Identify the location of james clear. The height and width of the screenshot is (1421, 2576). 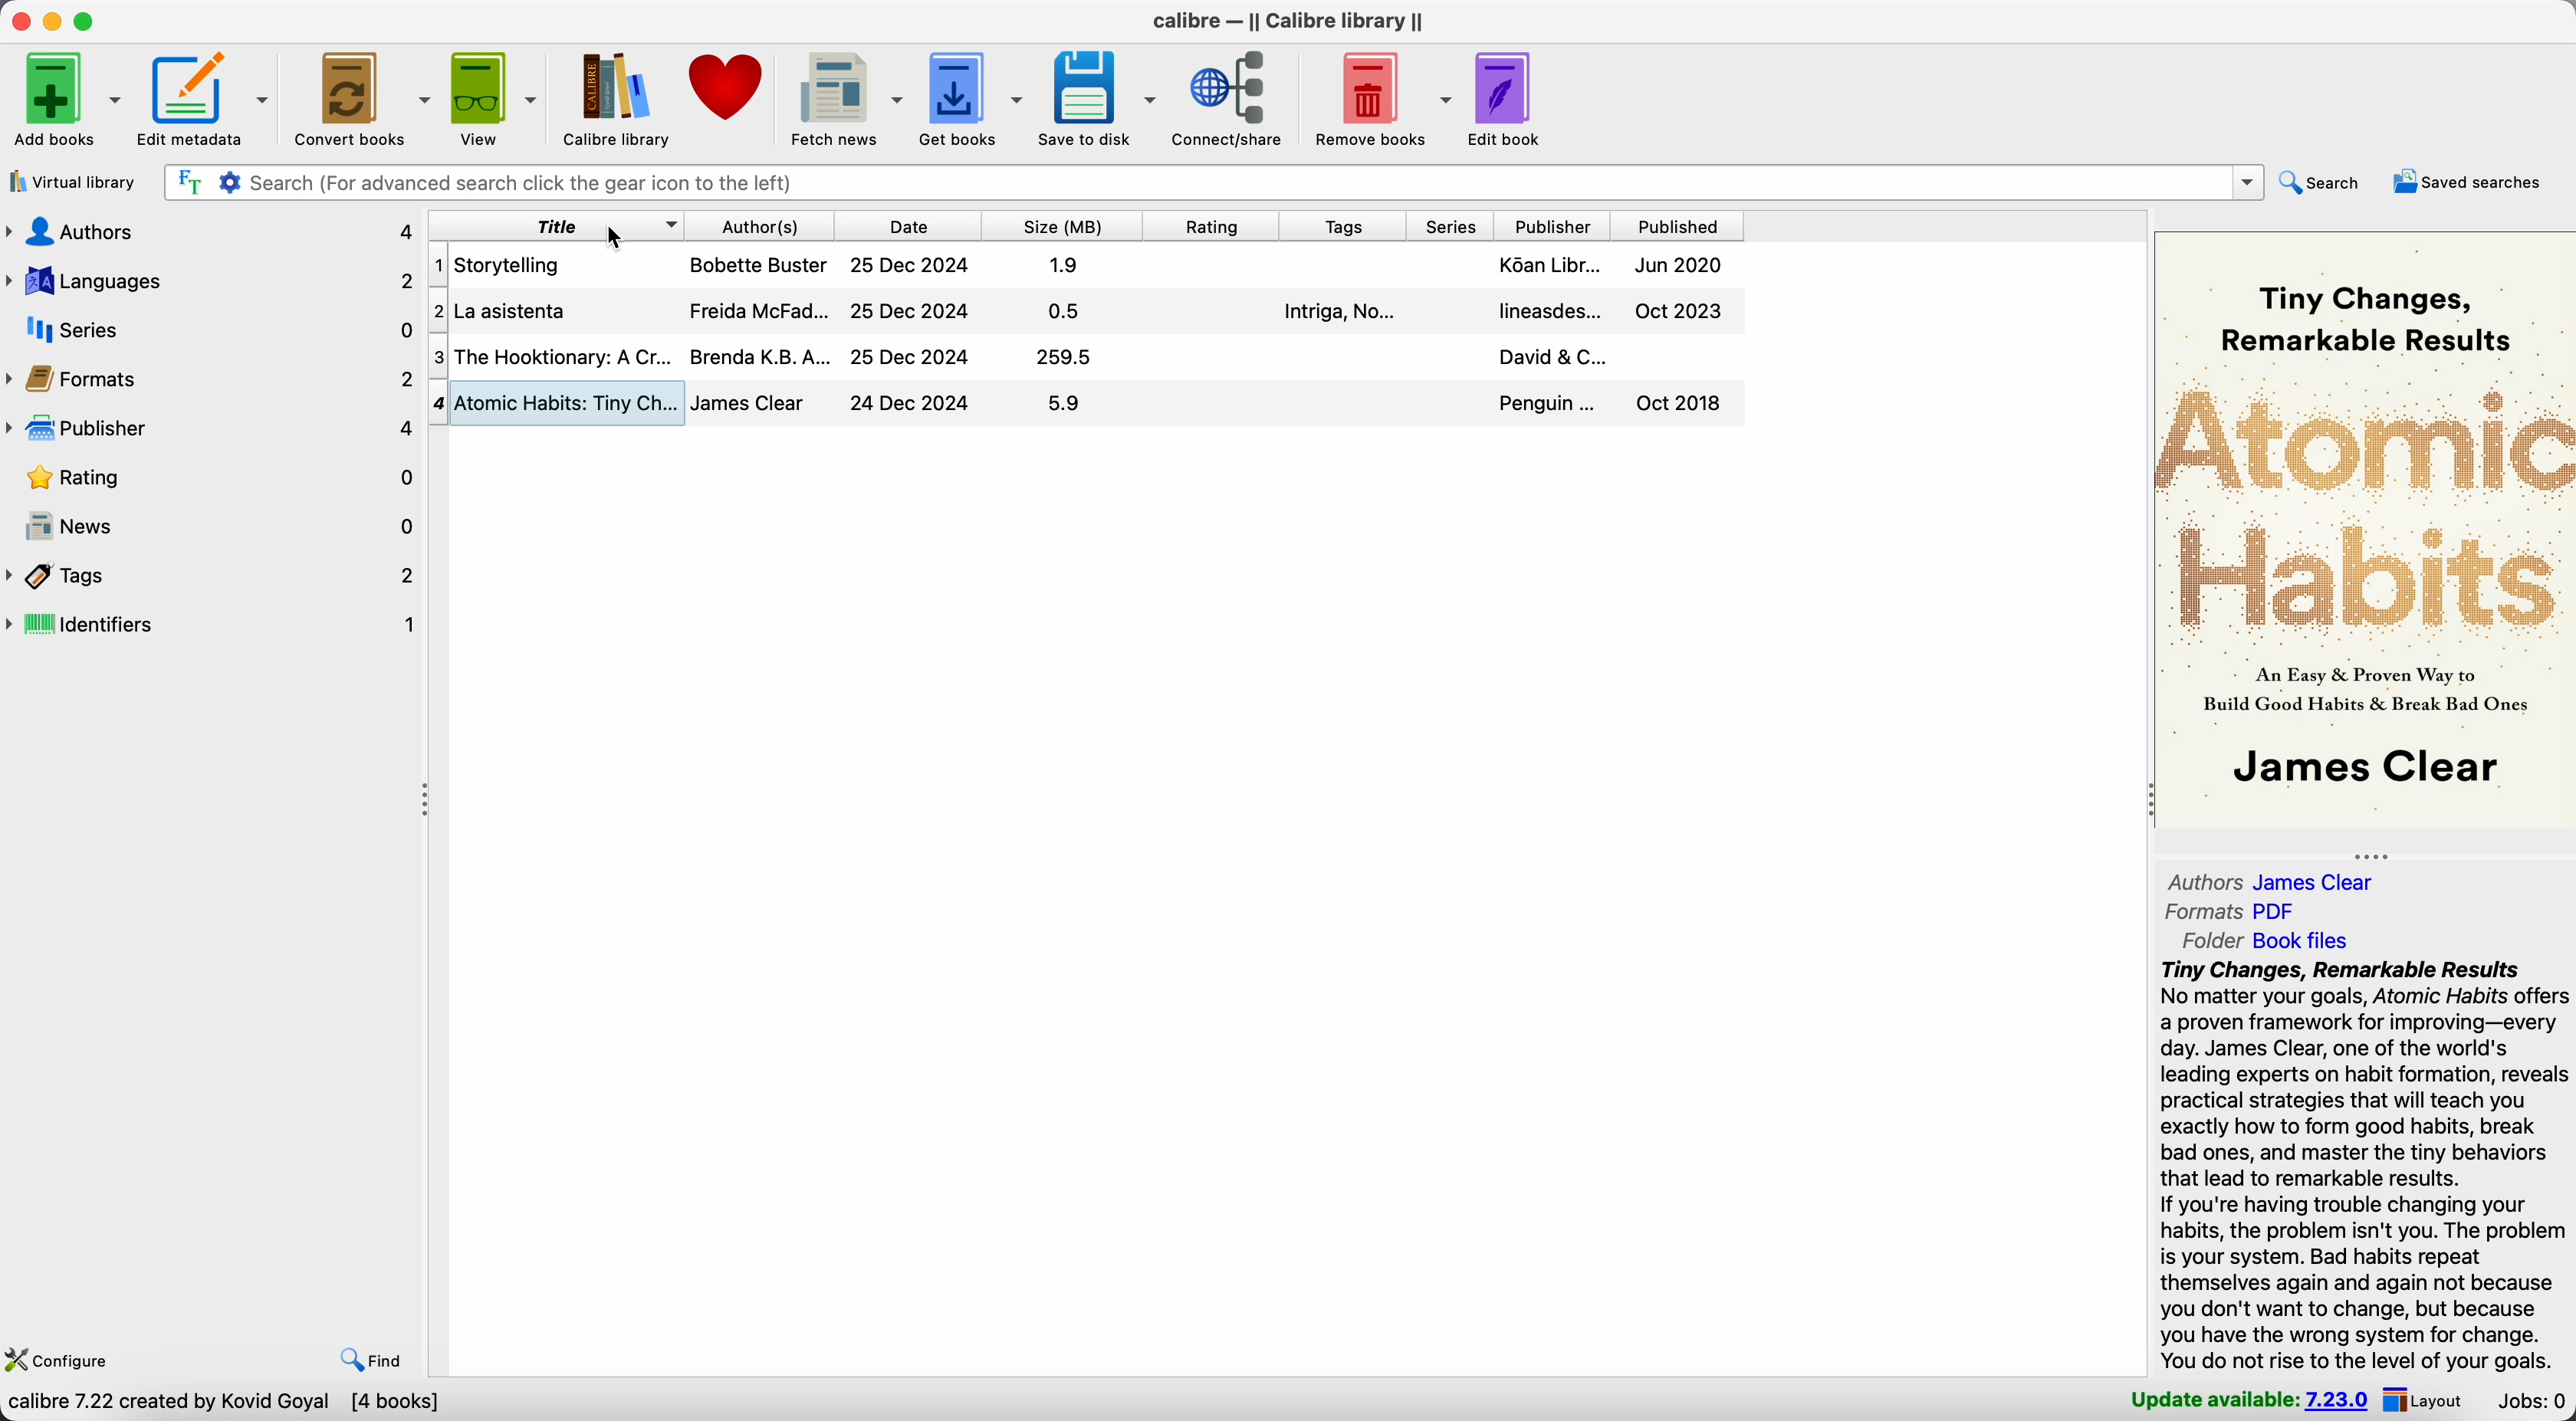
(749, 403).